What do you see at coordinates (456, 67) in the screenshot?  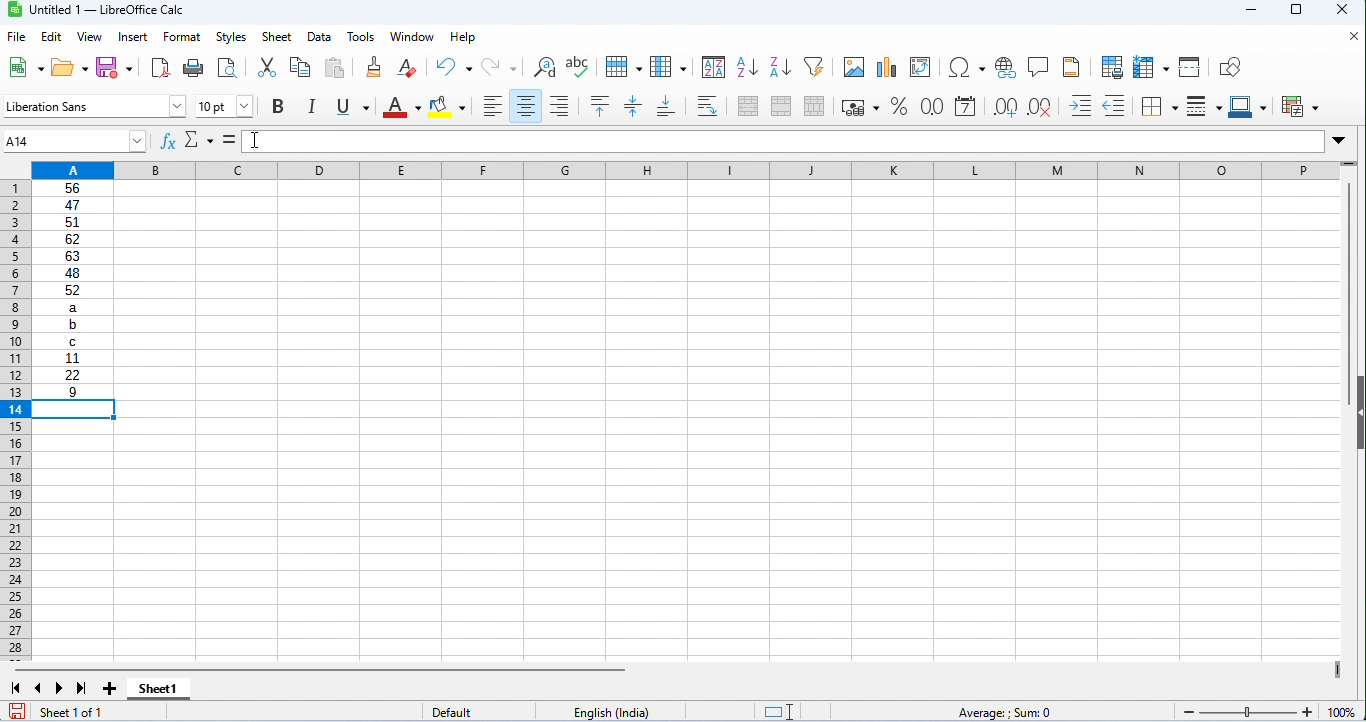 I see `undo` at bounding box center [456, 67].